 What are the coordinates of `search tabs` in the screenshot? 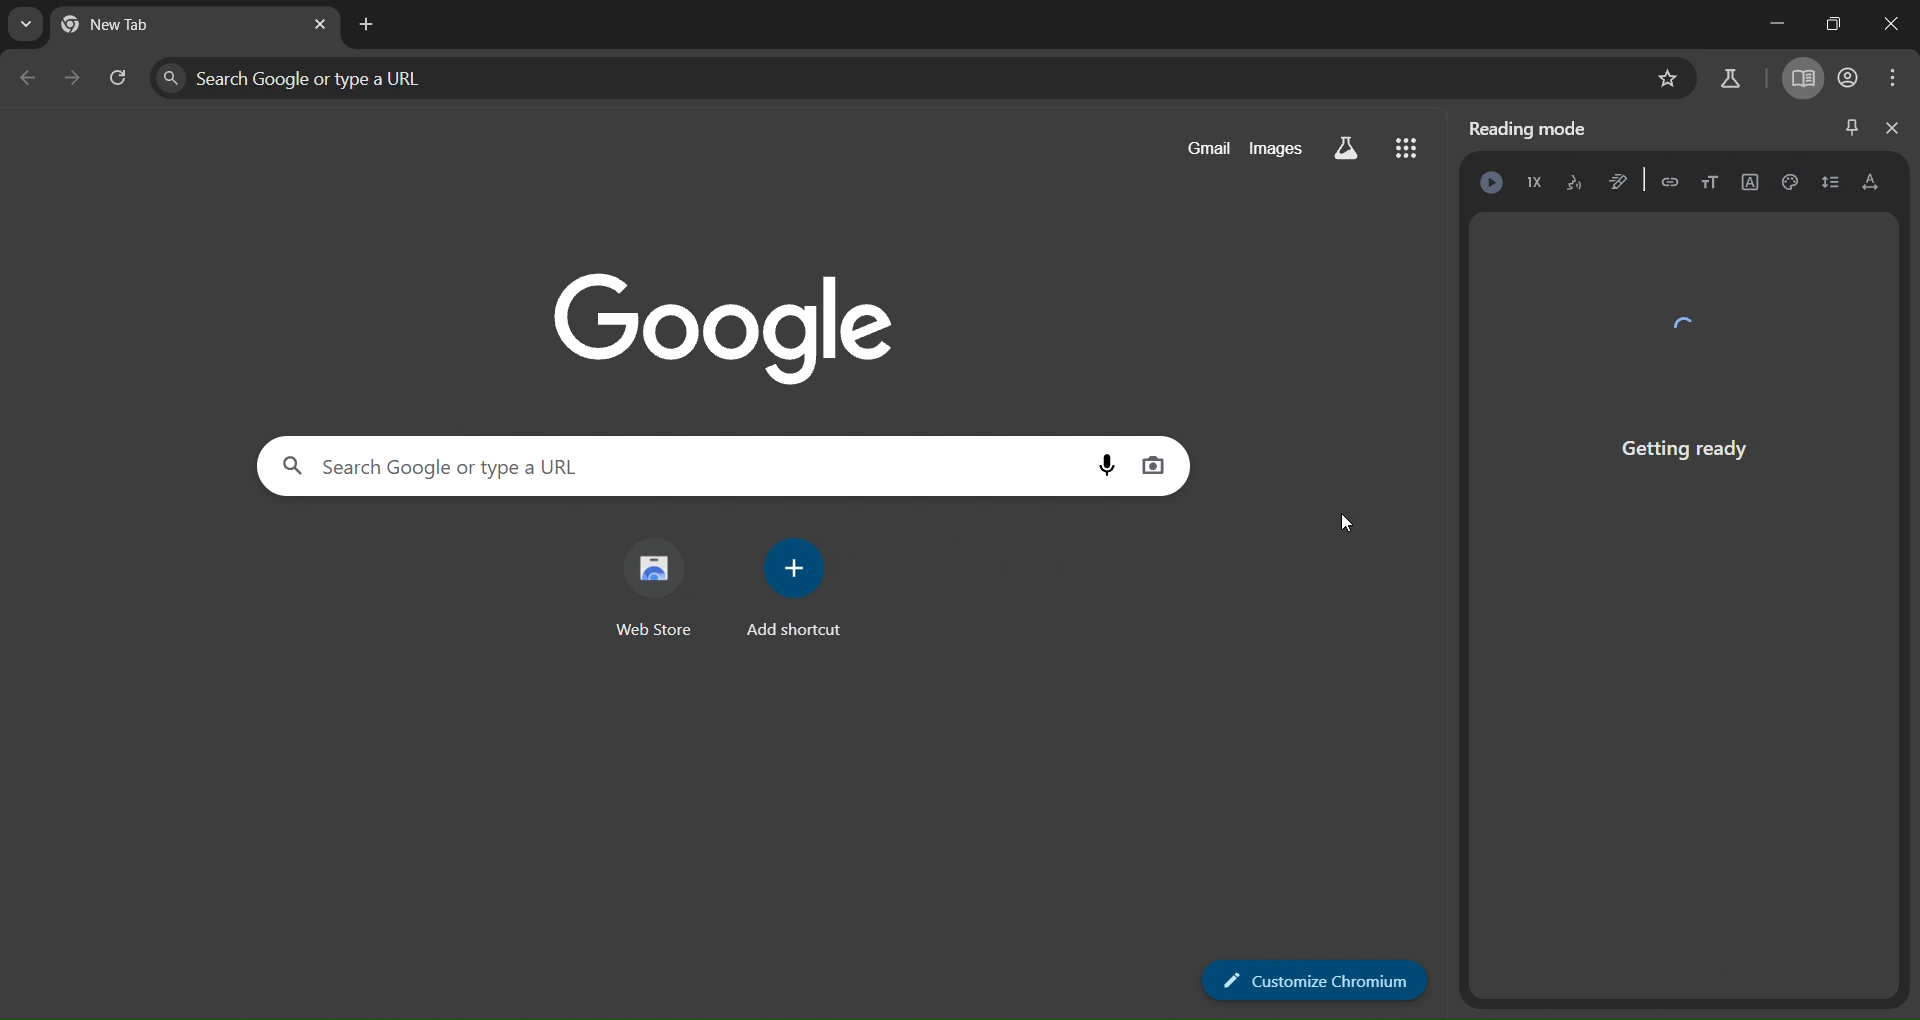 It's located at (28, 23).